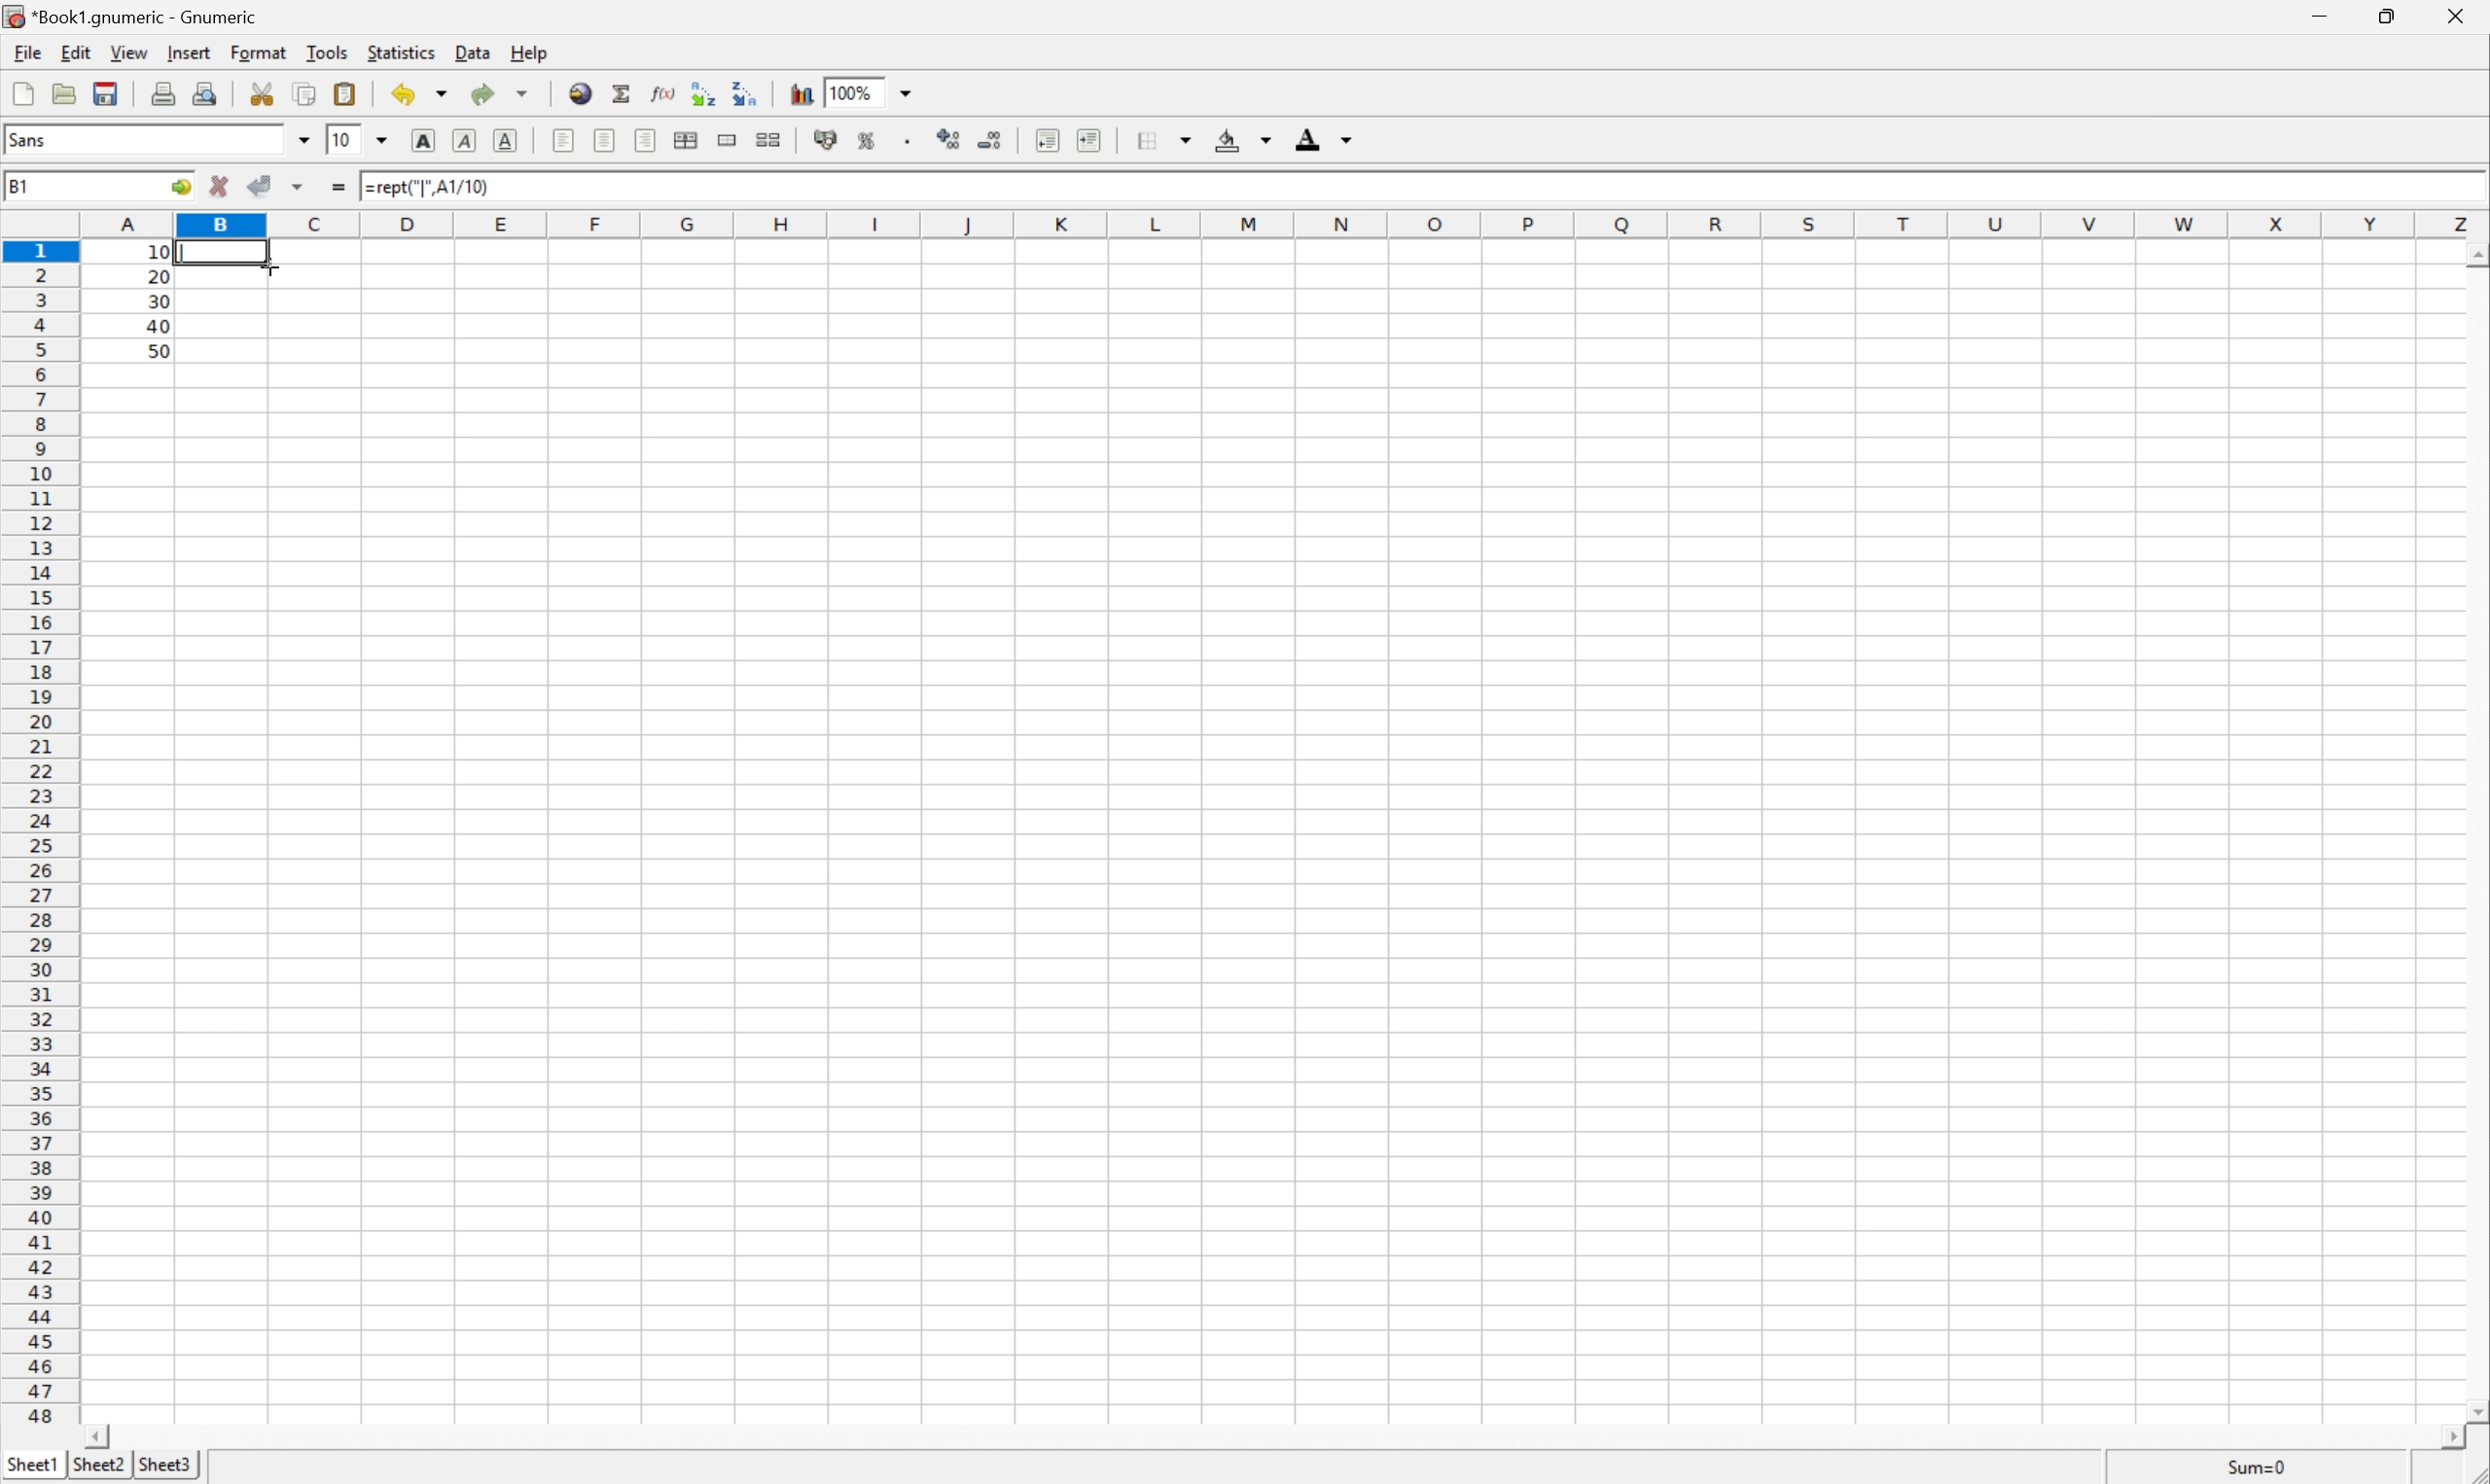  Describe the element at coordinates (400, 53) in the screenshot. I see `Statistics` at that location.